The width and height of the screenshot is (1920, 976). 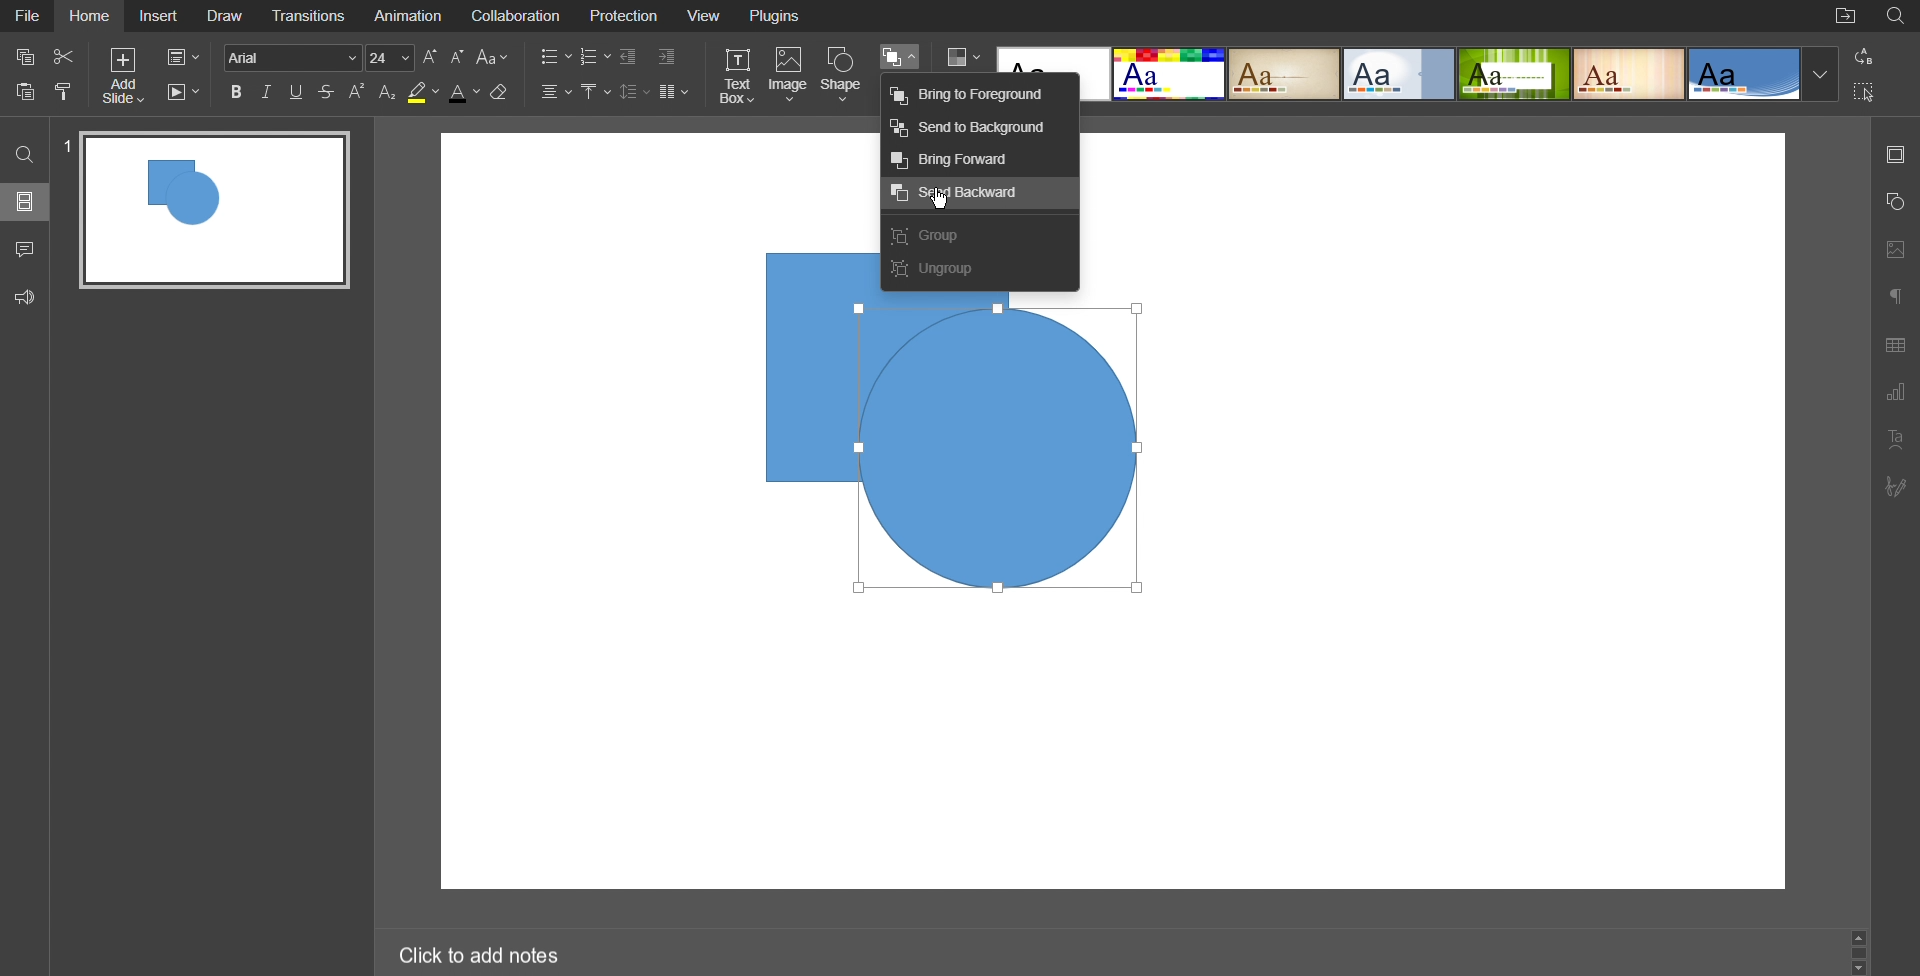 I want to click on Copy Style, so click(x=64, y=93).